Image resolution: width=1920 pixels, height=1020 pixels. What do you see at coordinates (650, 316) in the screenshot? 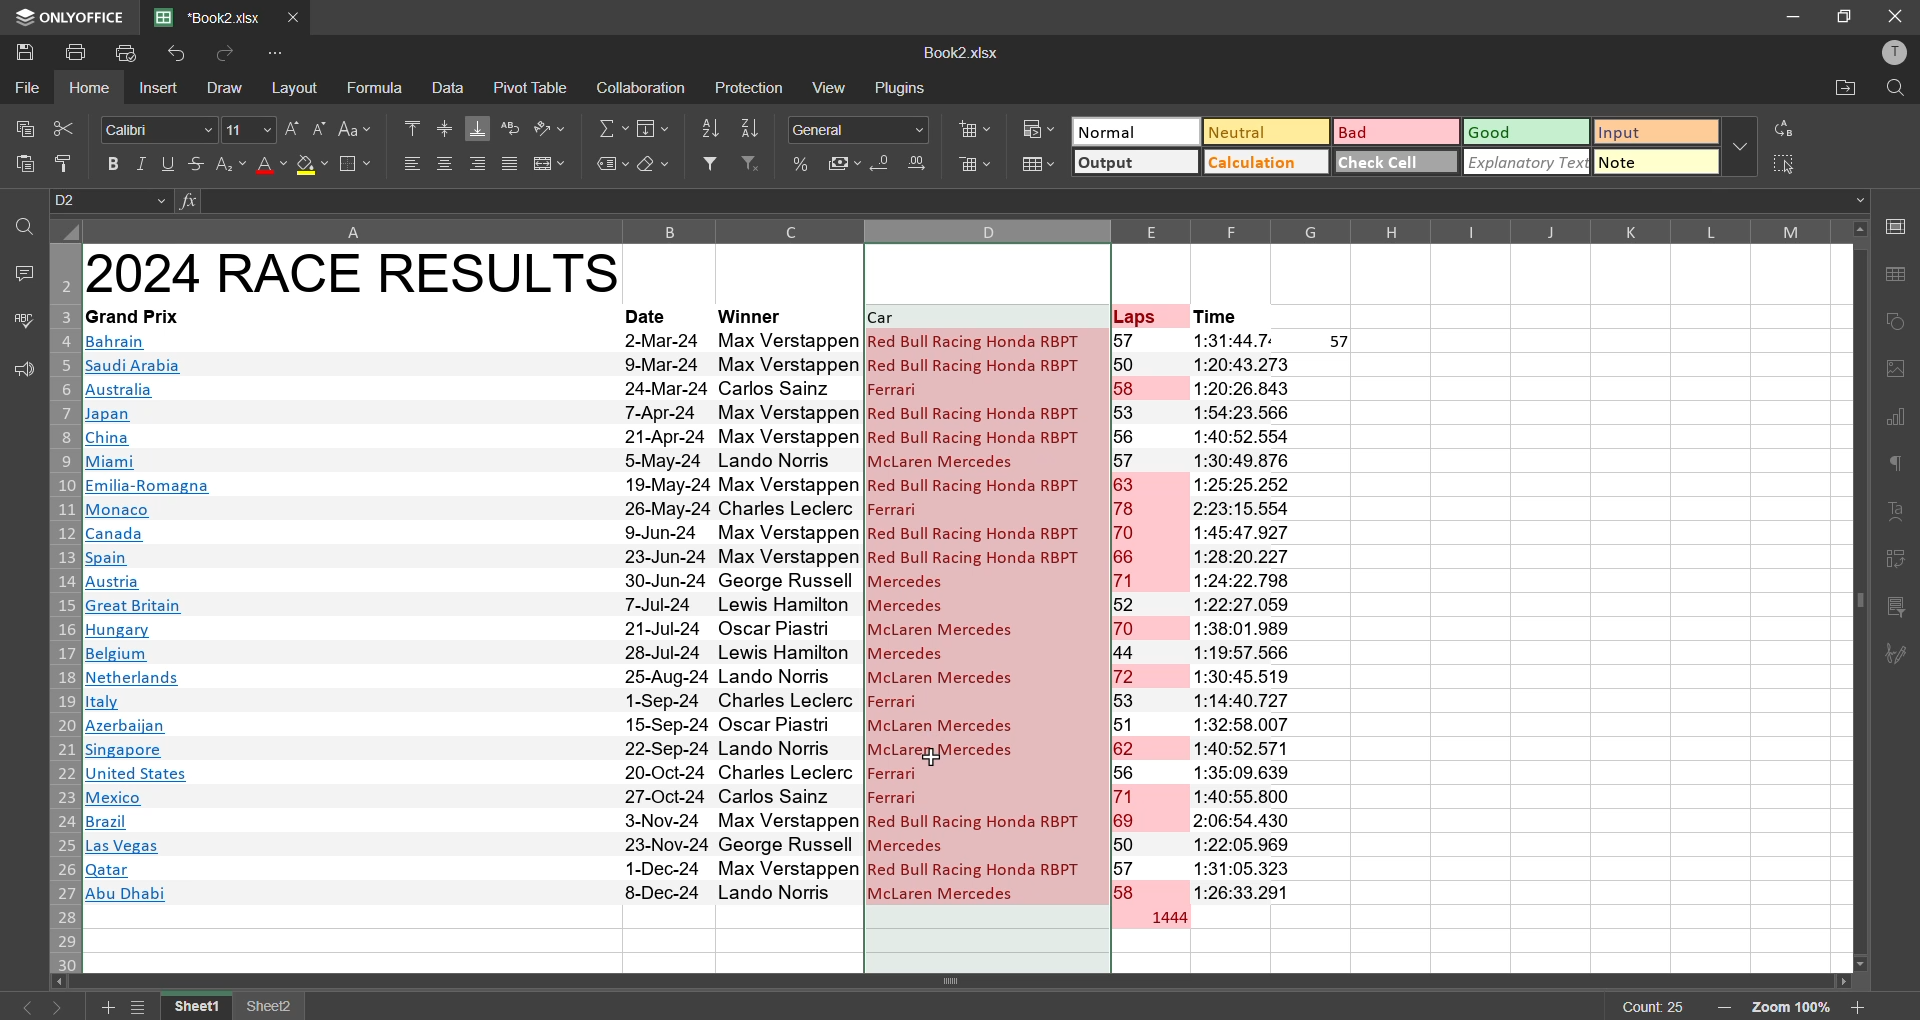
I see `date` at bounding box center [650, 316].